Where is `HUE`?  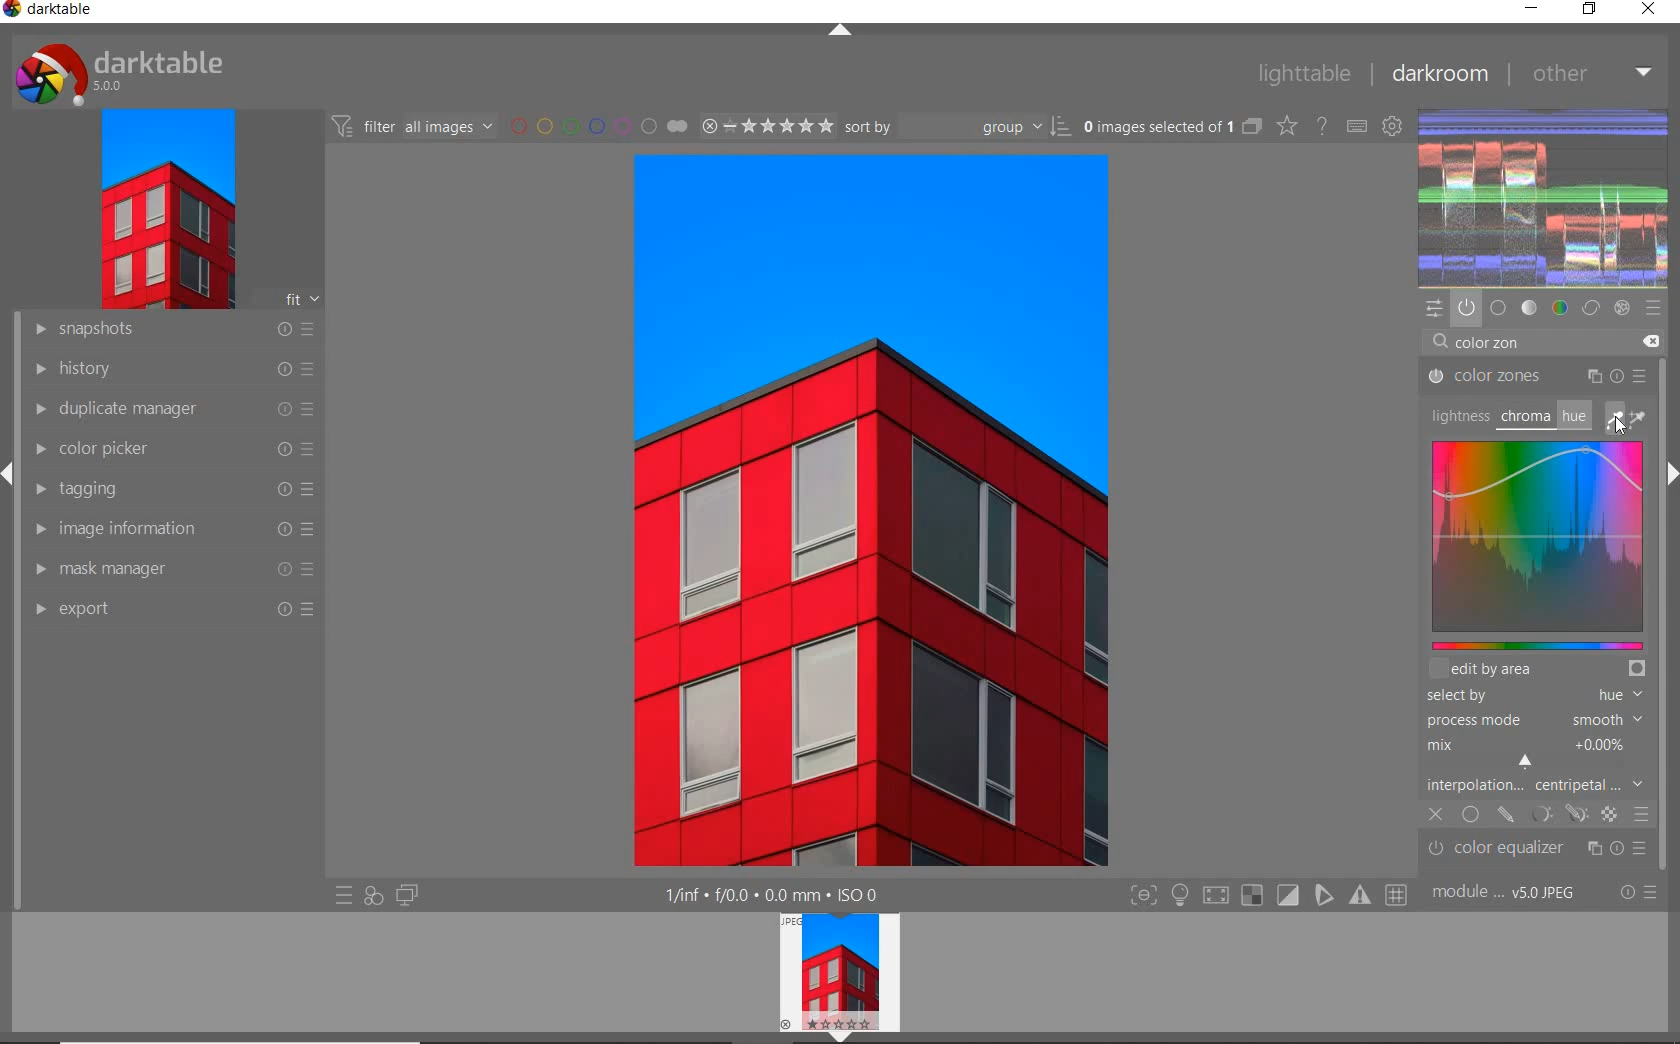 HUE is located at coordinates (1572, 415).